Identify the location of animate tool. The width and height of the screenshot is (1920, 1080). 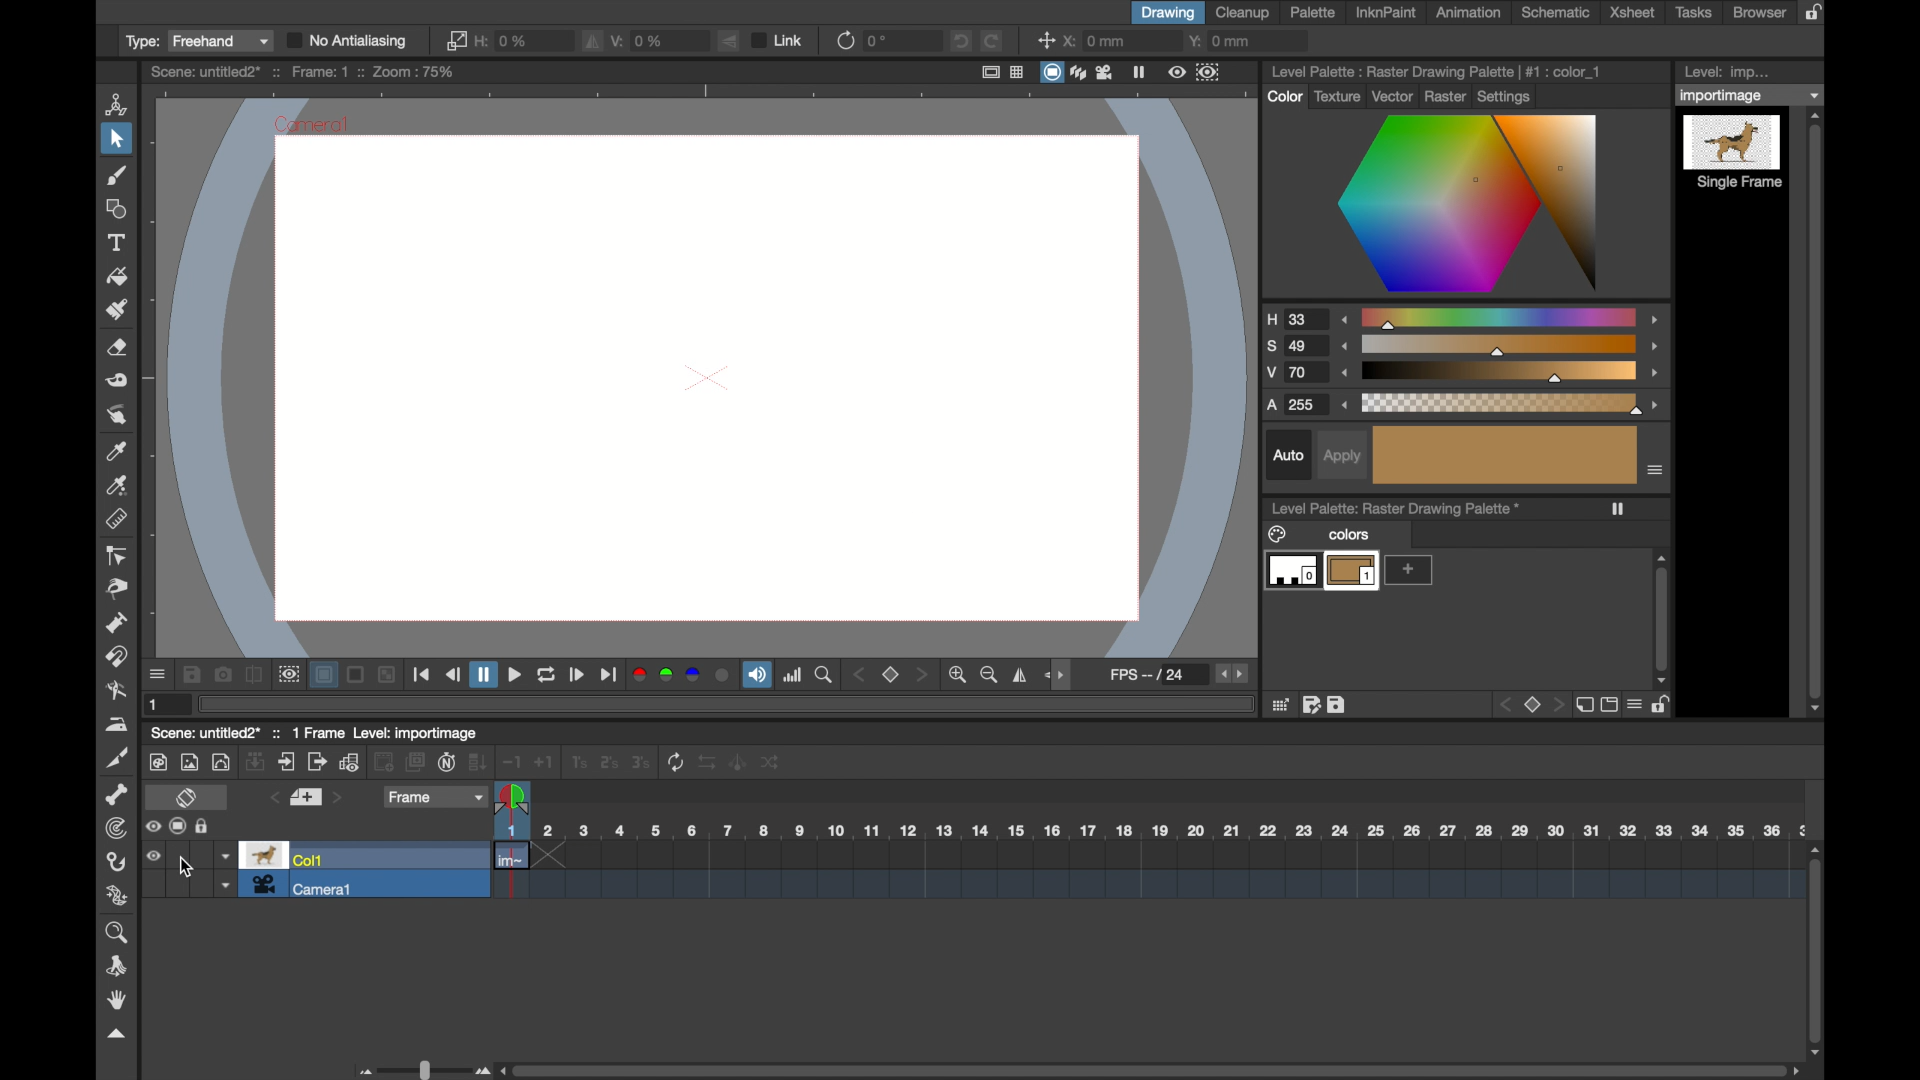
(118, 103).